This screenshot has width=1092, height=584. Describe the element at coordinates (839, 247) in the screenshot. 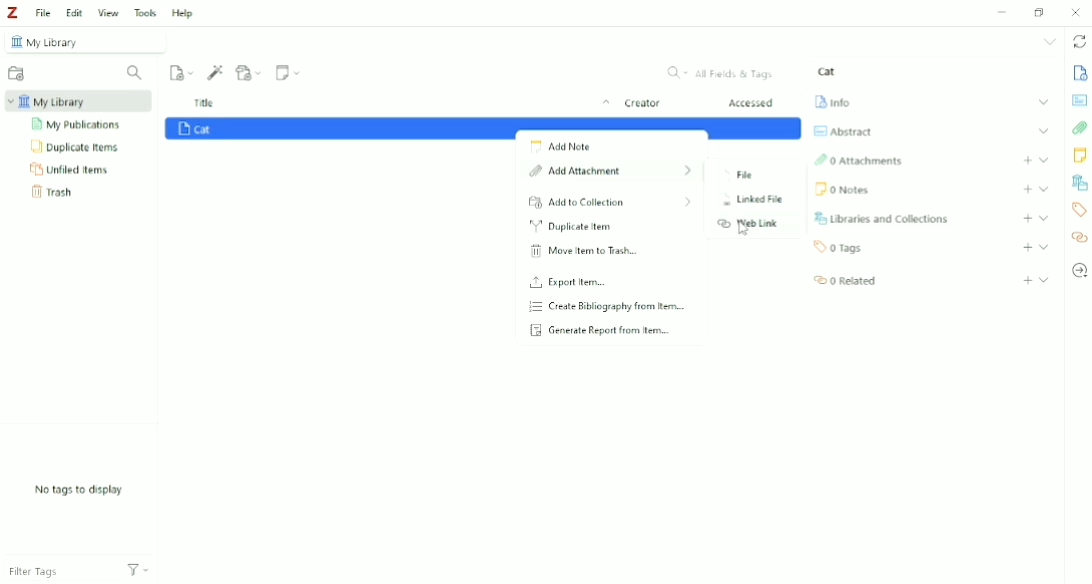

I see `Tags` at that location.